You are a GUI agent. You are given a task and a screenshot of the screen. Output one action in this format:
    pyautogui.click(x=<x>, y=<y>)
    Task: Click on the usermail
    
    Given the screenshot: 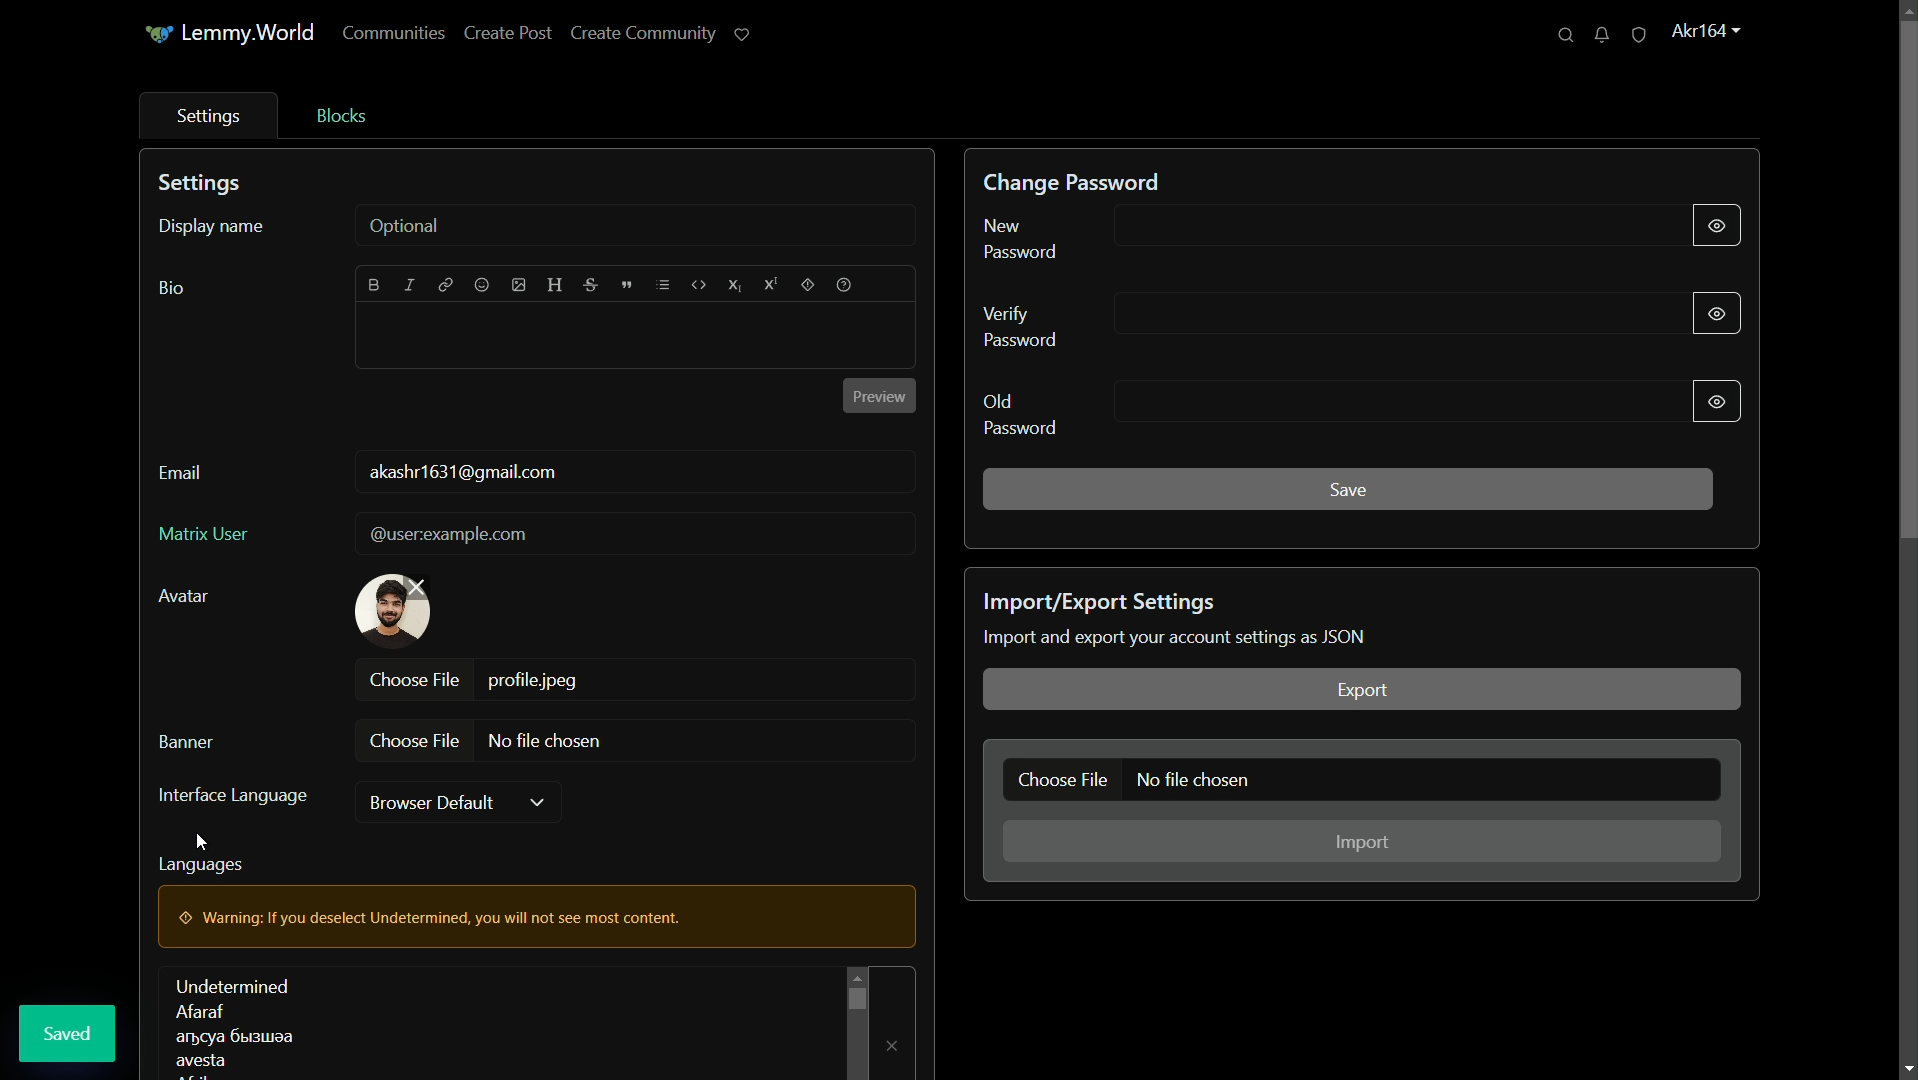 What is the action you would take?
    pyautogui.click(x=466, y=473)
    